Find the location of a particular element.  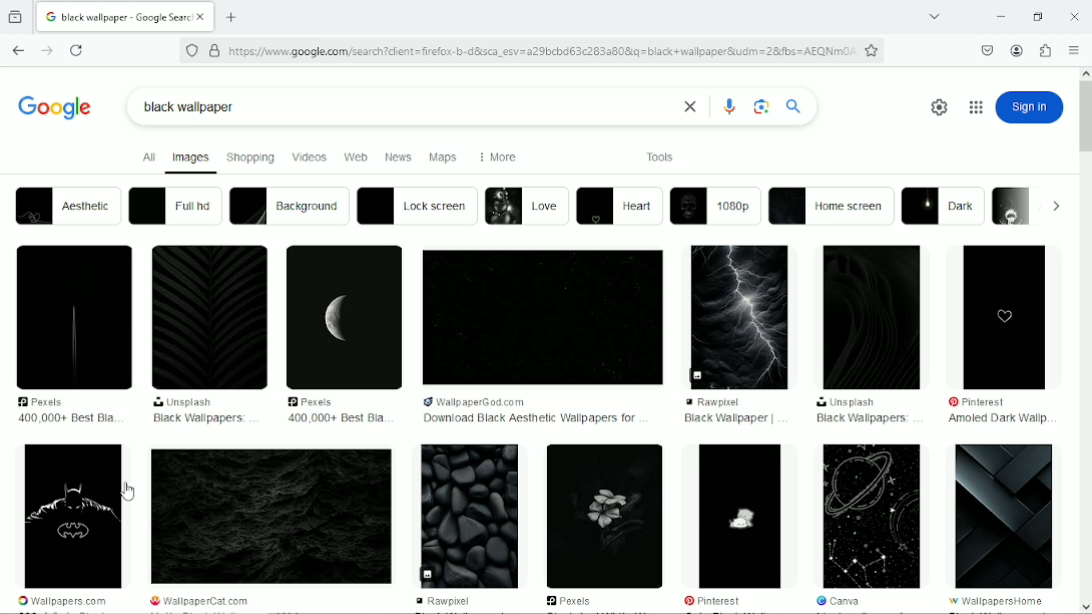

scroll down is located at coordinates (1085, 607).